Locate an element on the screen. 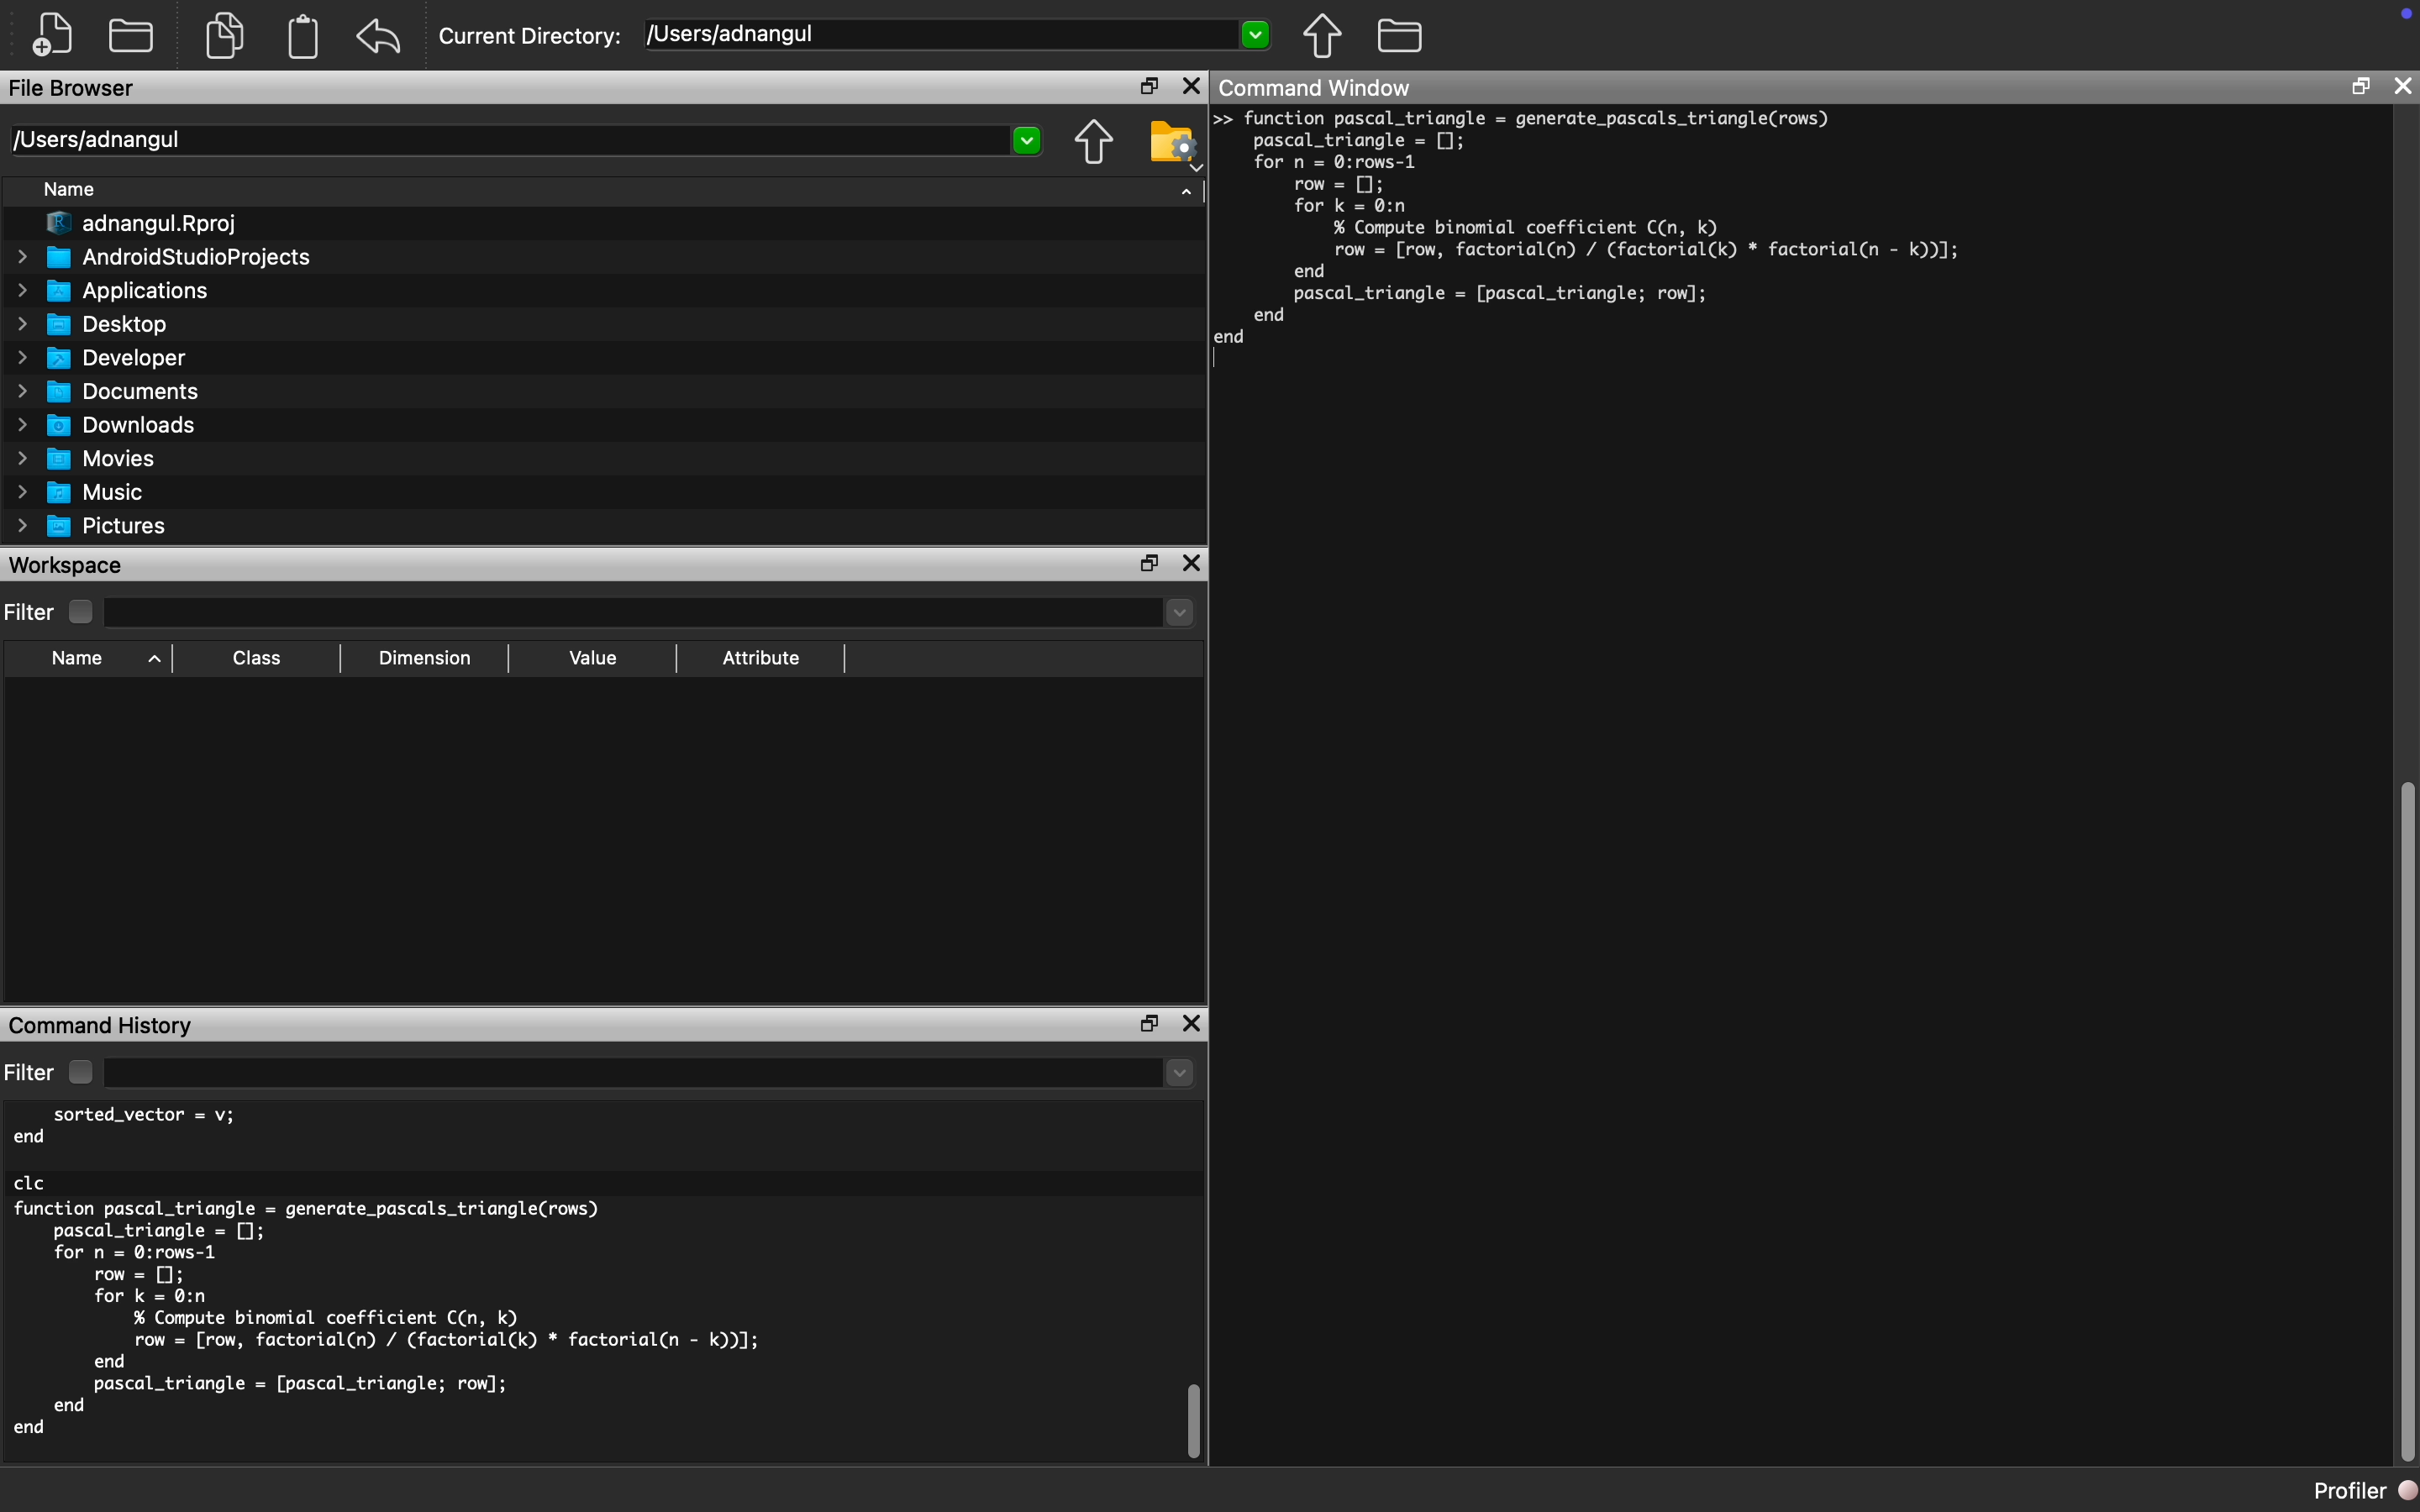 The width and height of the screenshot is (2420, 1512). Parent Directory is located at coordinates (1092, 144).